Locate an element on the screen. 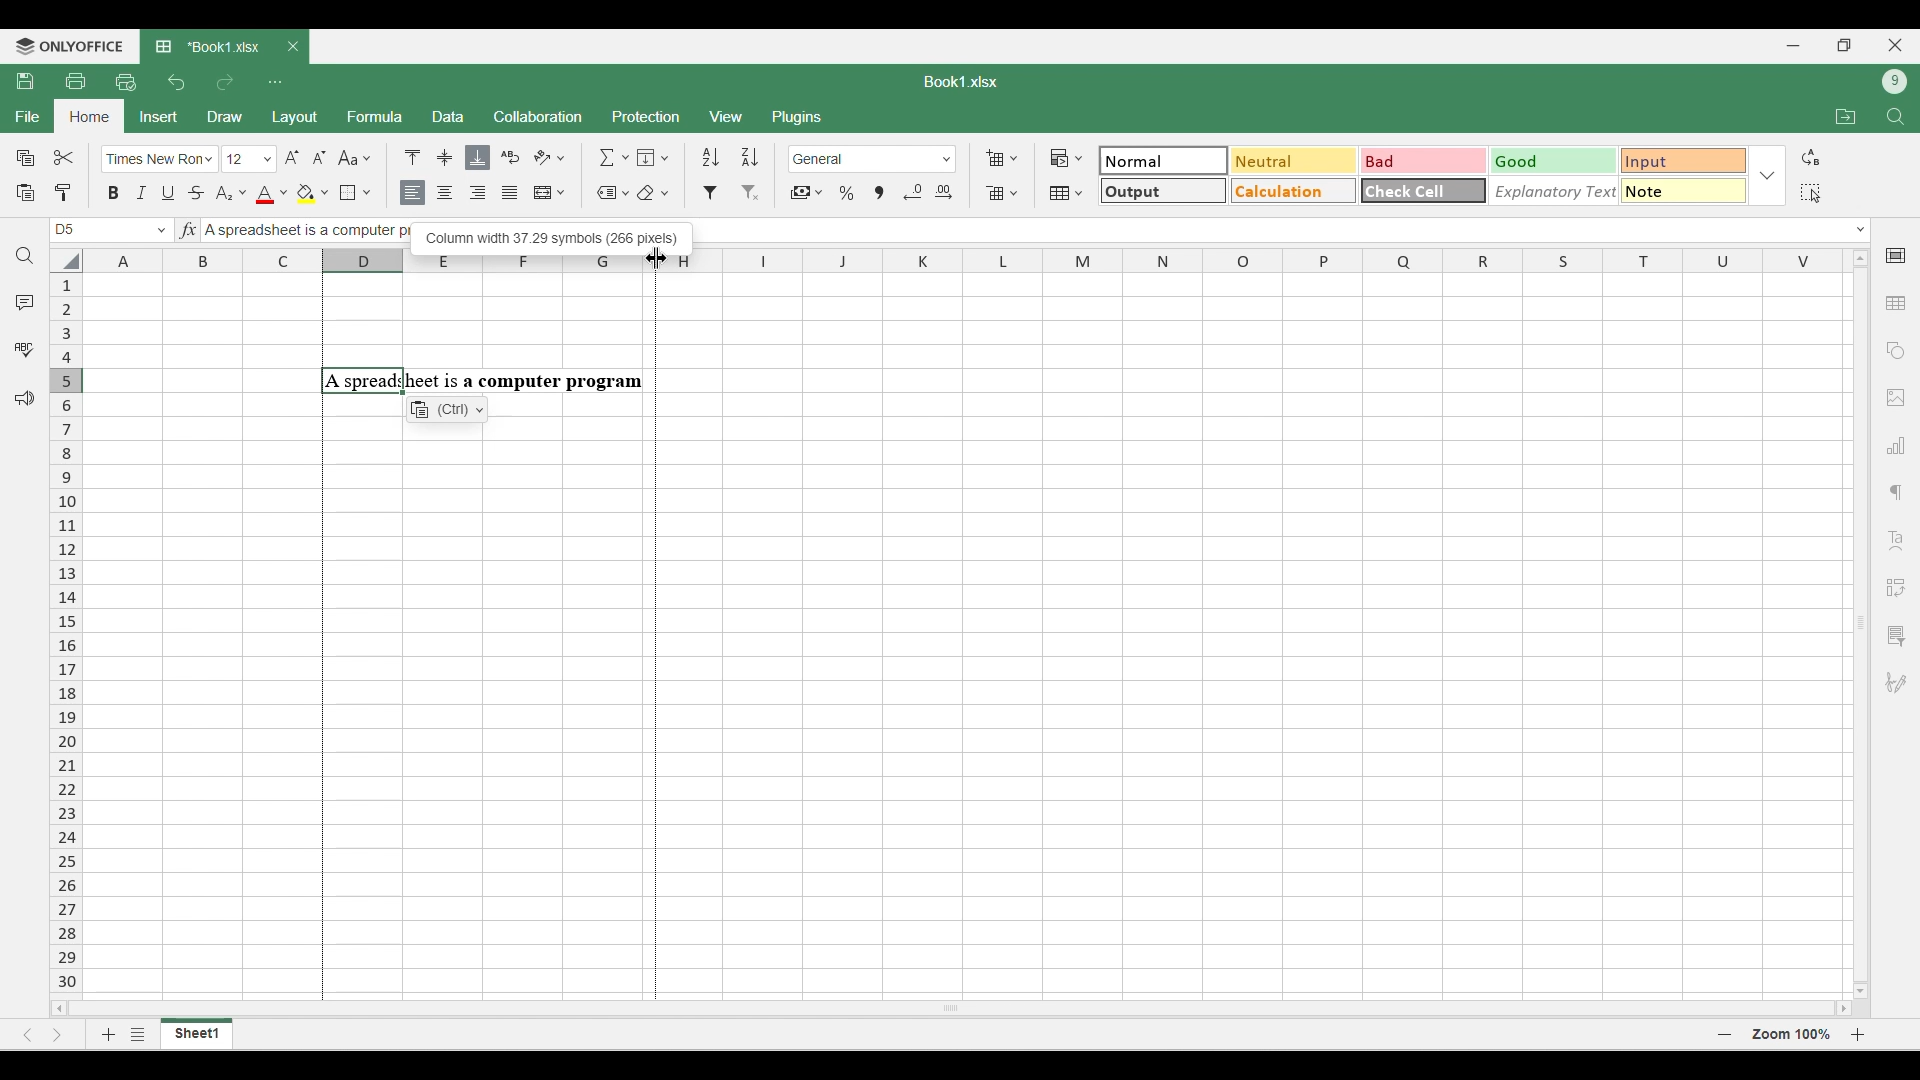 The width and height of the screenshot is (1920, 1080). Draw menu is located at coordinates (226, 116).